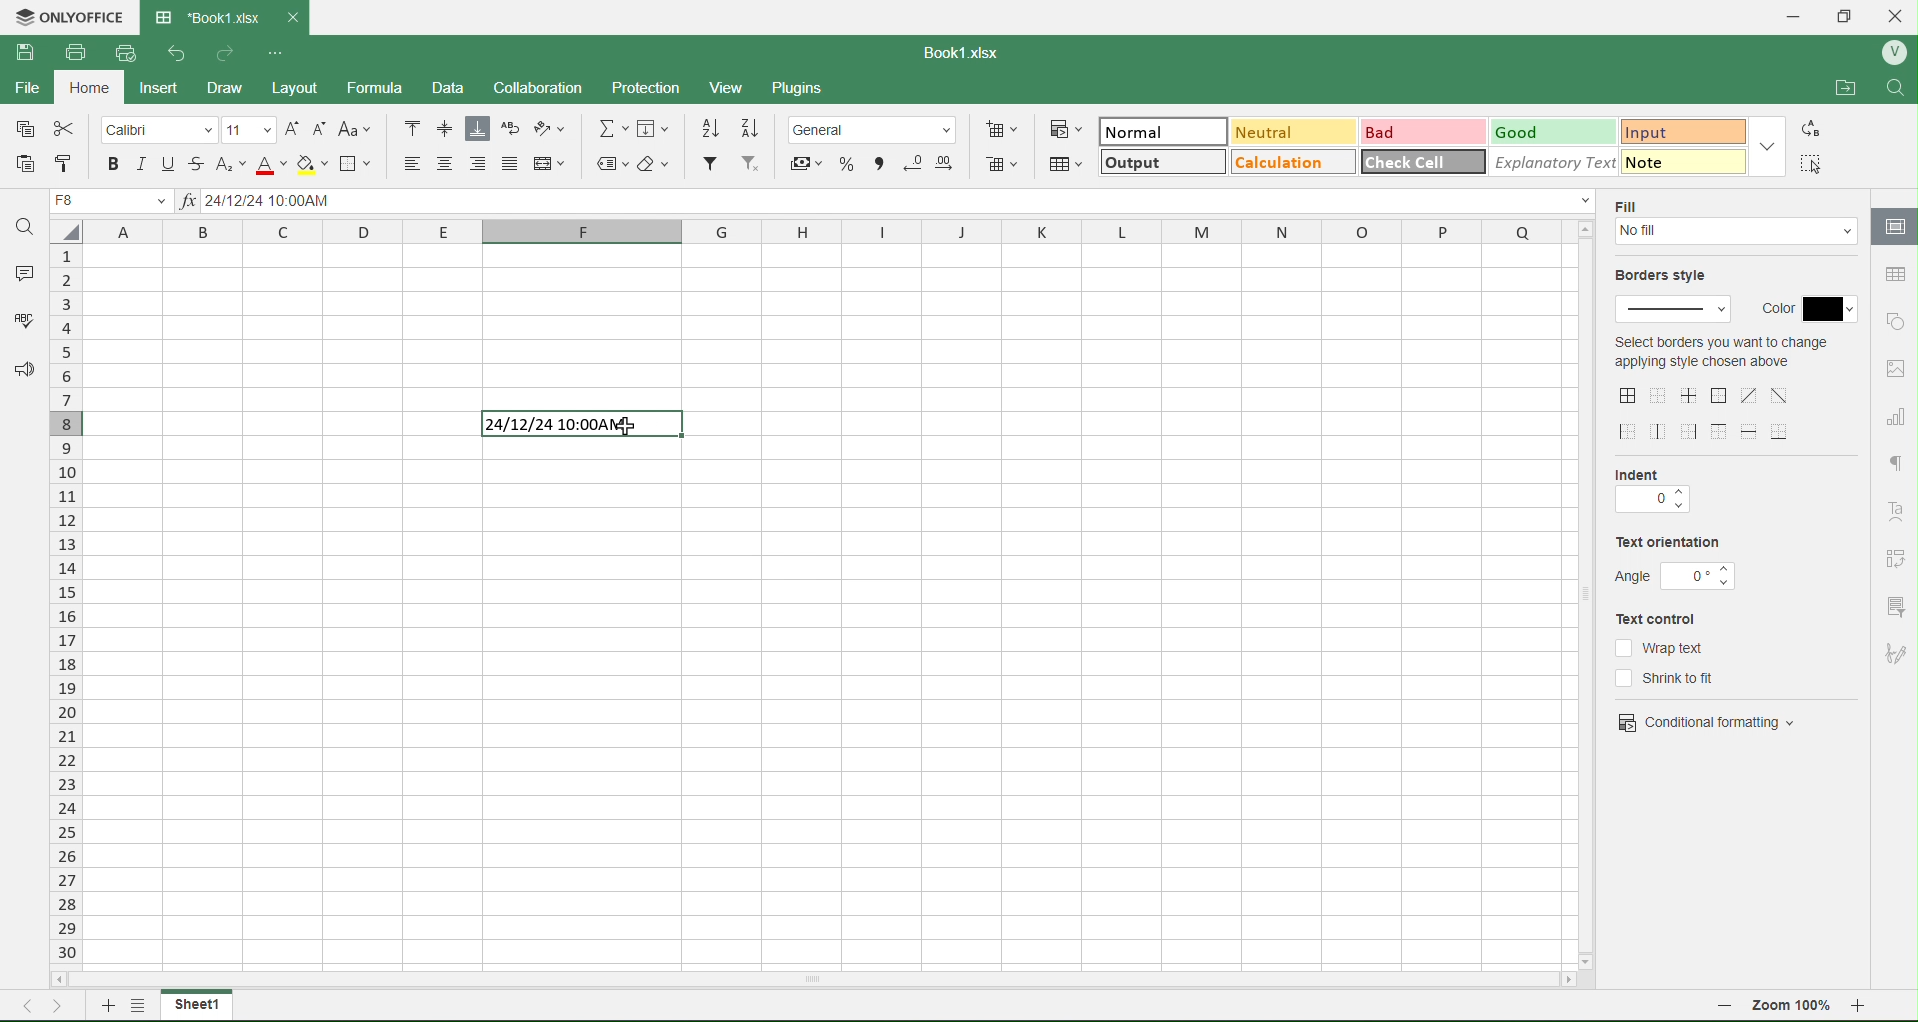 Image resolution: width=1918 pixels, height=1022 pixels. What do you see at coordinates (1752, 433) in the screenshot?
I see `horizontal border` at bounding box center [1752, 433].